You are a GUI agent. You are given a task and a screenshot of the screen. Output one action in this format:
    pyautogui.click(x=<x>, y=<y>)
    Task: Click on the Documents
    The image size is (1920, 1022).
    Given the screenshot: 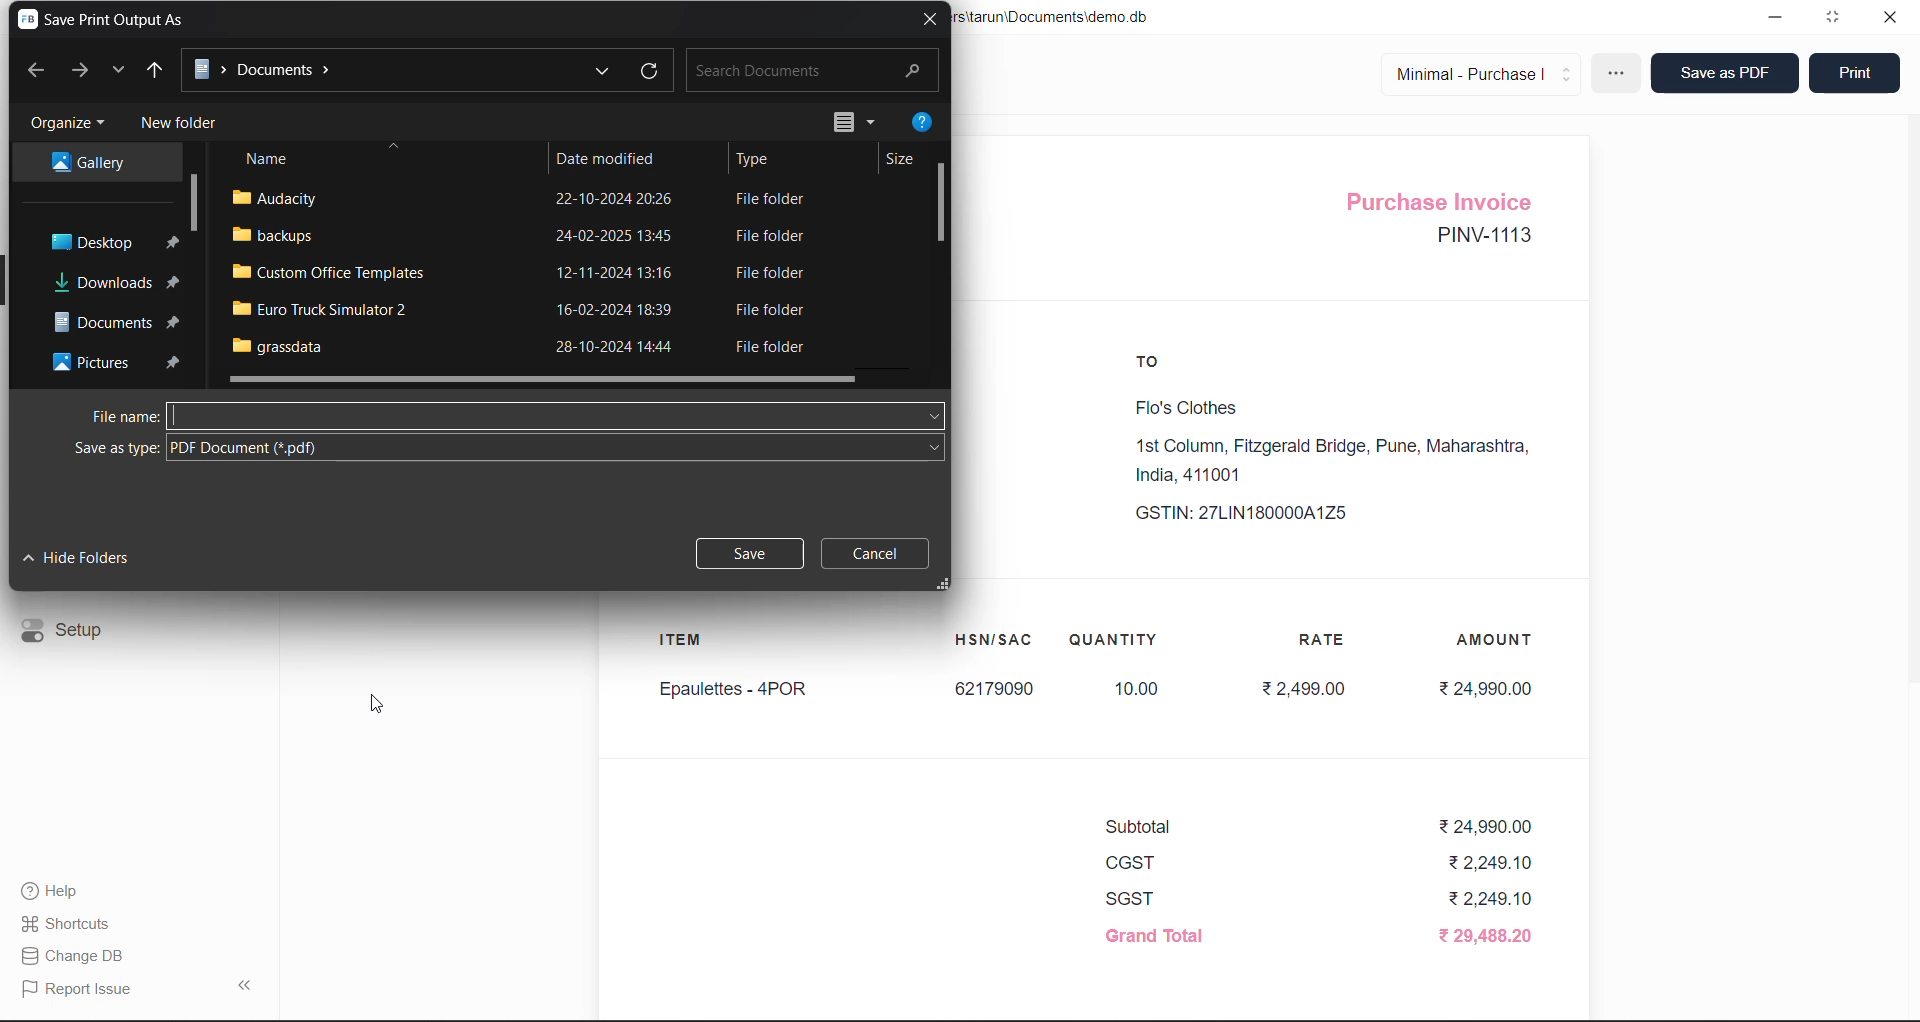 What is the action you would take?
    pyautogui.click(x=271, y=70)
    